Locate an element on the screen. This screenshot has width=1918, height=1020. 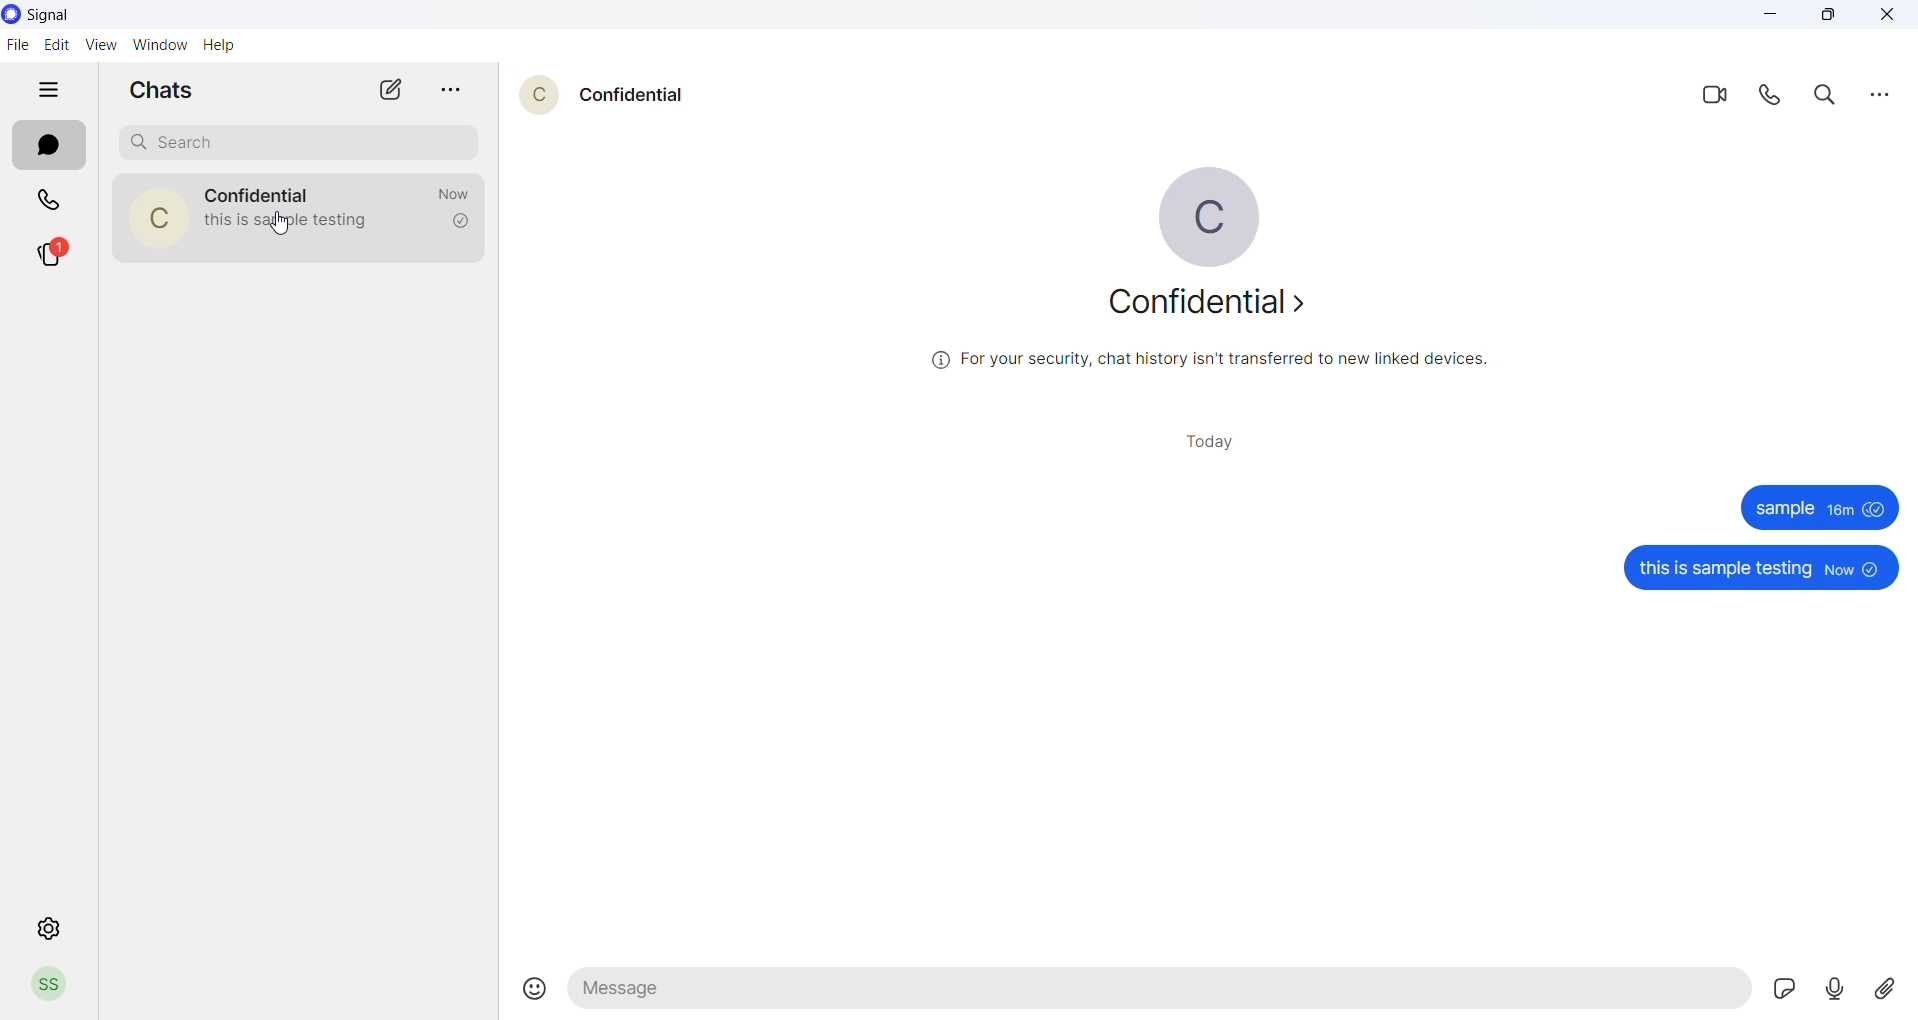
chat options is located at coordinates (441, 90).